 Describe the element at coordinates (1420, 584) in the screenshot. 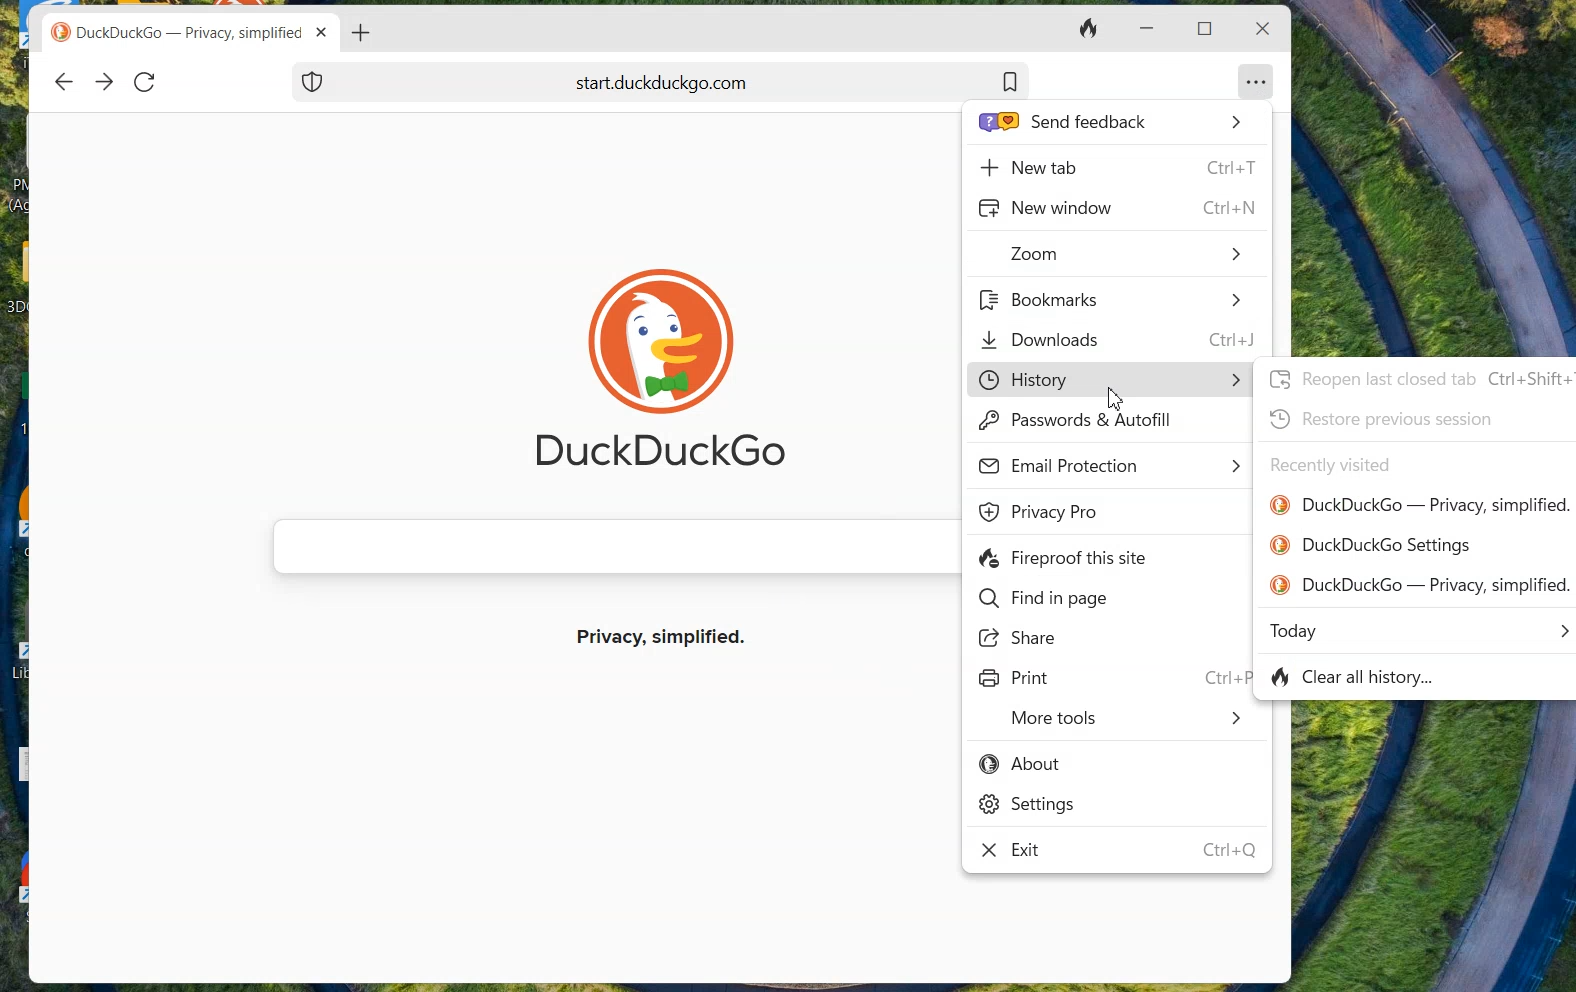

I see `DuckDuckGo - Privacy, simplified.` at that location.